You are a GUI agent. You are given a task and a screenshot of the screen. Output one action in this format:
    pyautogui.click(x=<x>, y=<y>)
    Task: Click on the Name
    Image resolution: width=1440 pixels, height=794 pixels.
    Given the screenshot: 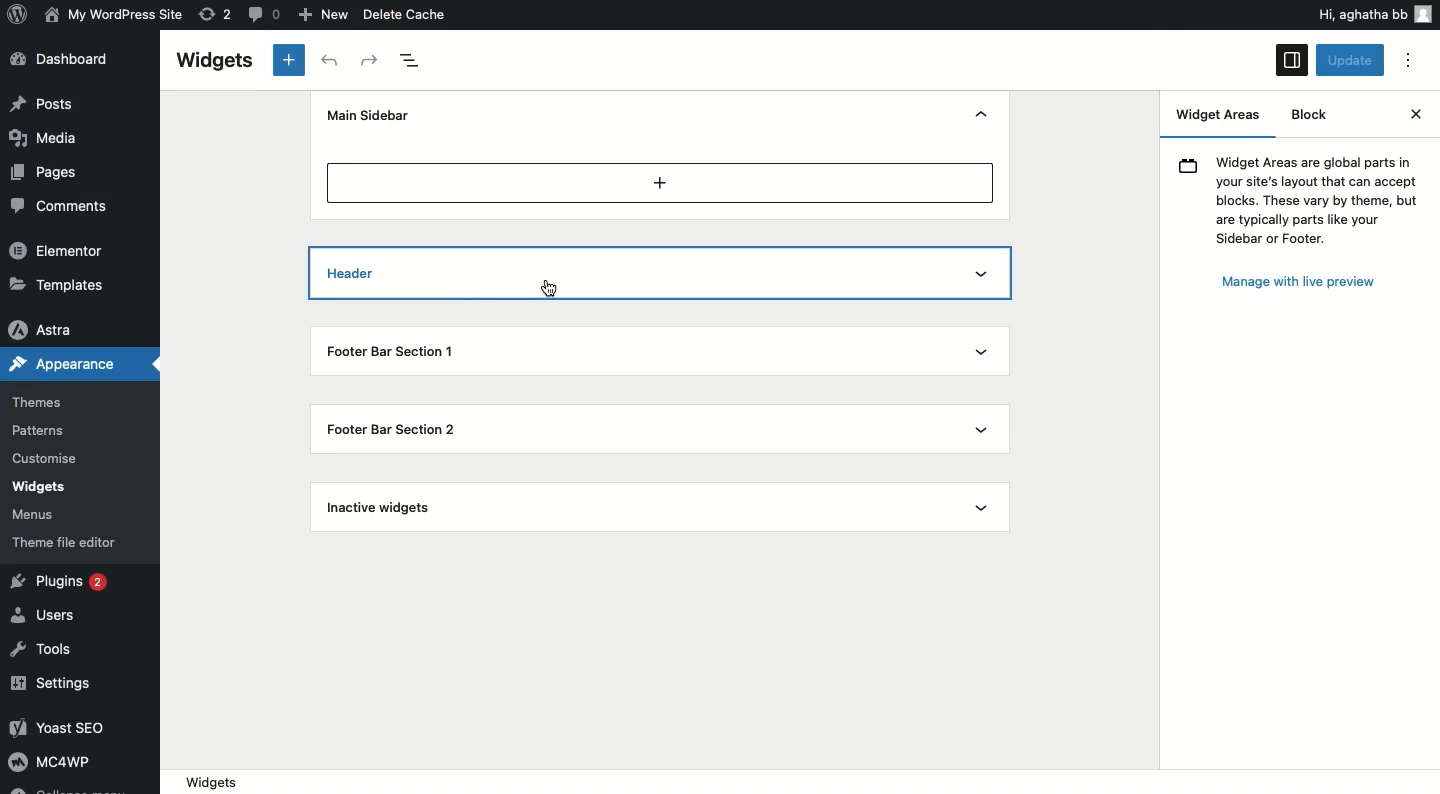 What is the action you would take?
    pyautogui.click(x=116, y=13)
    